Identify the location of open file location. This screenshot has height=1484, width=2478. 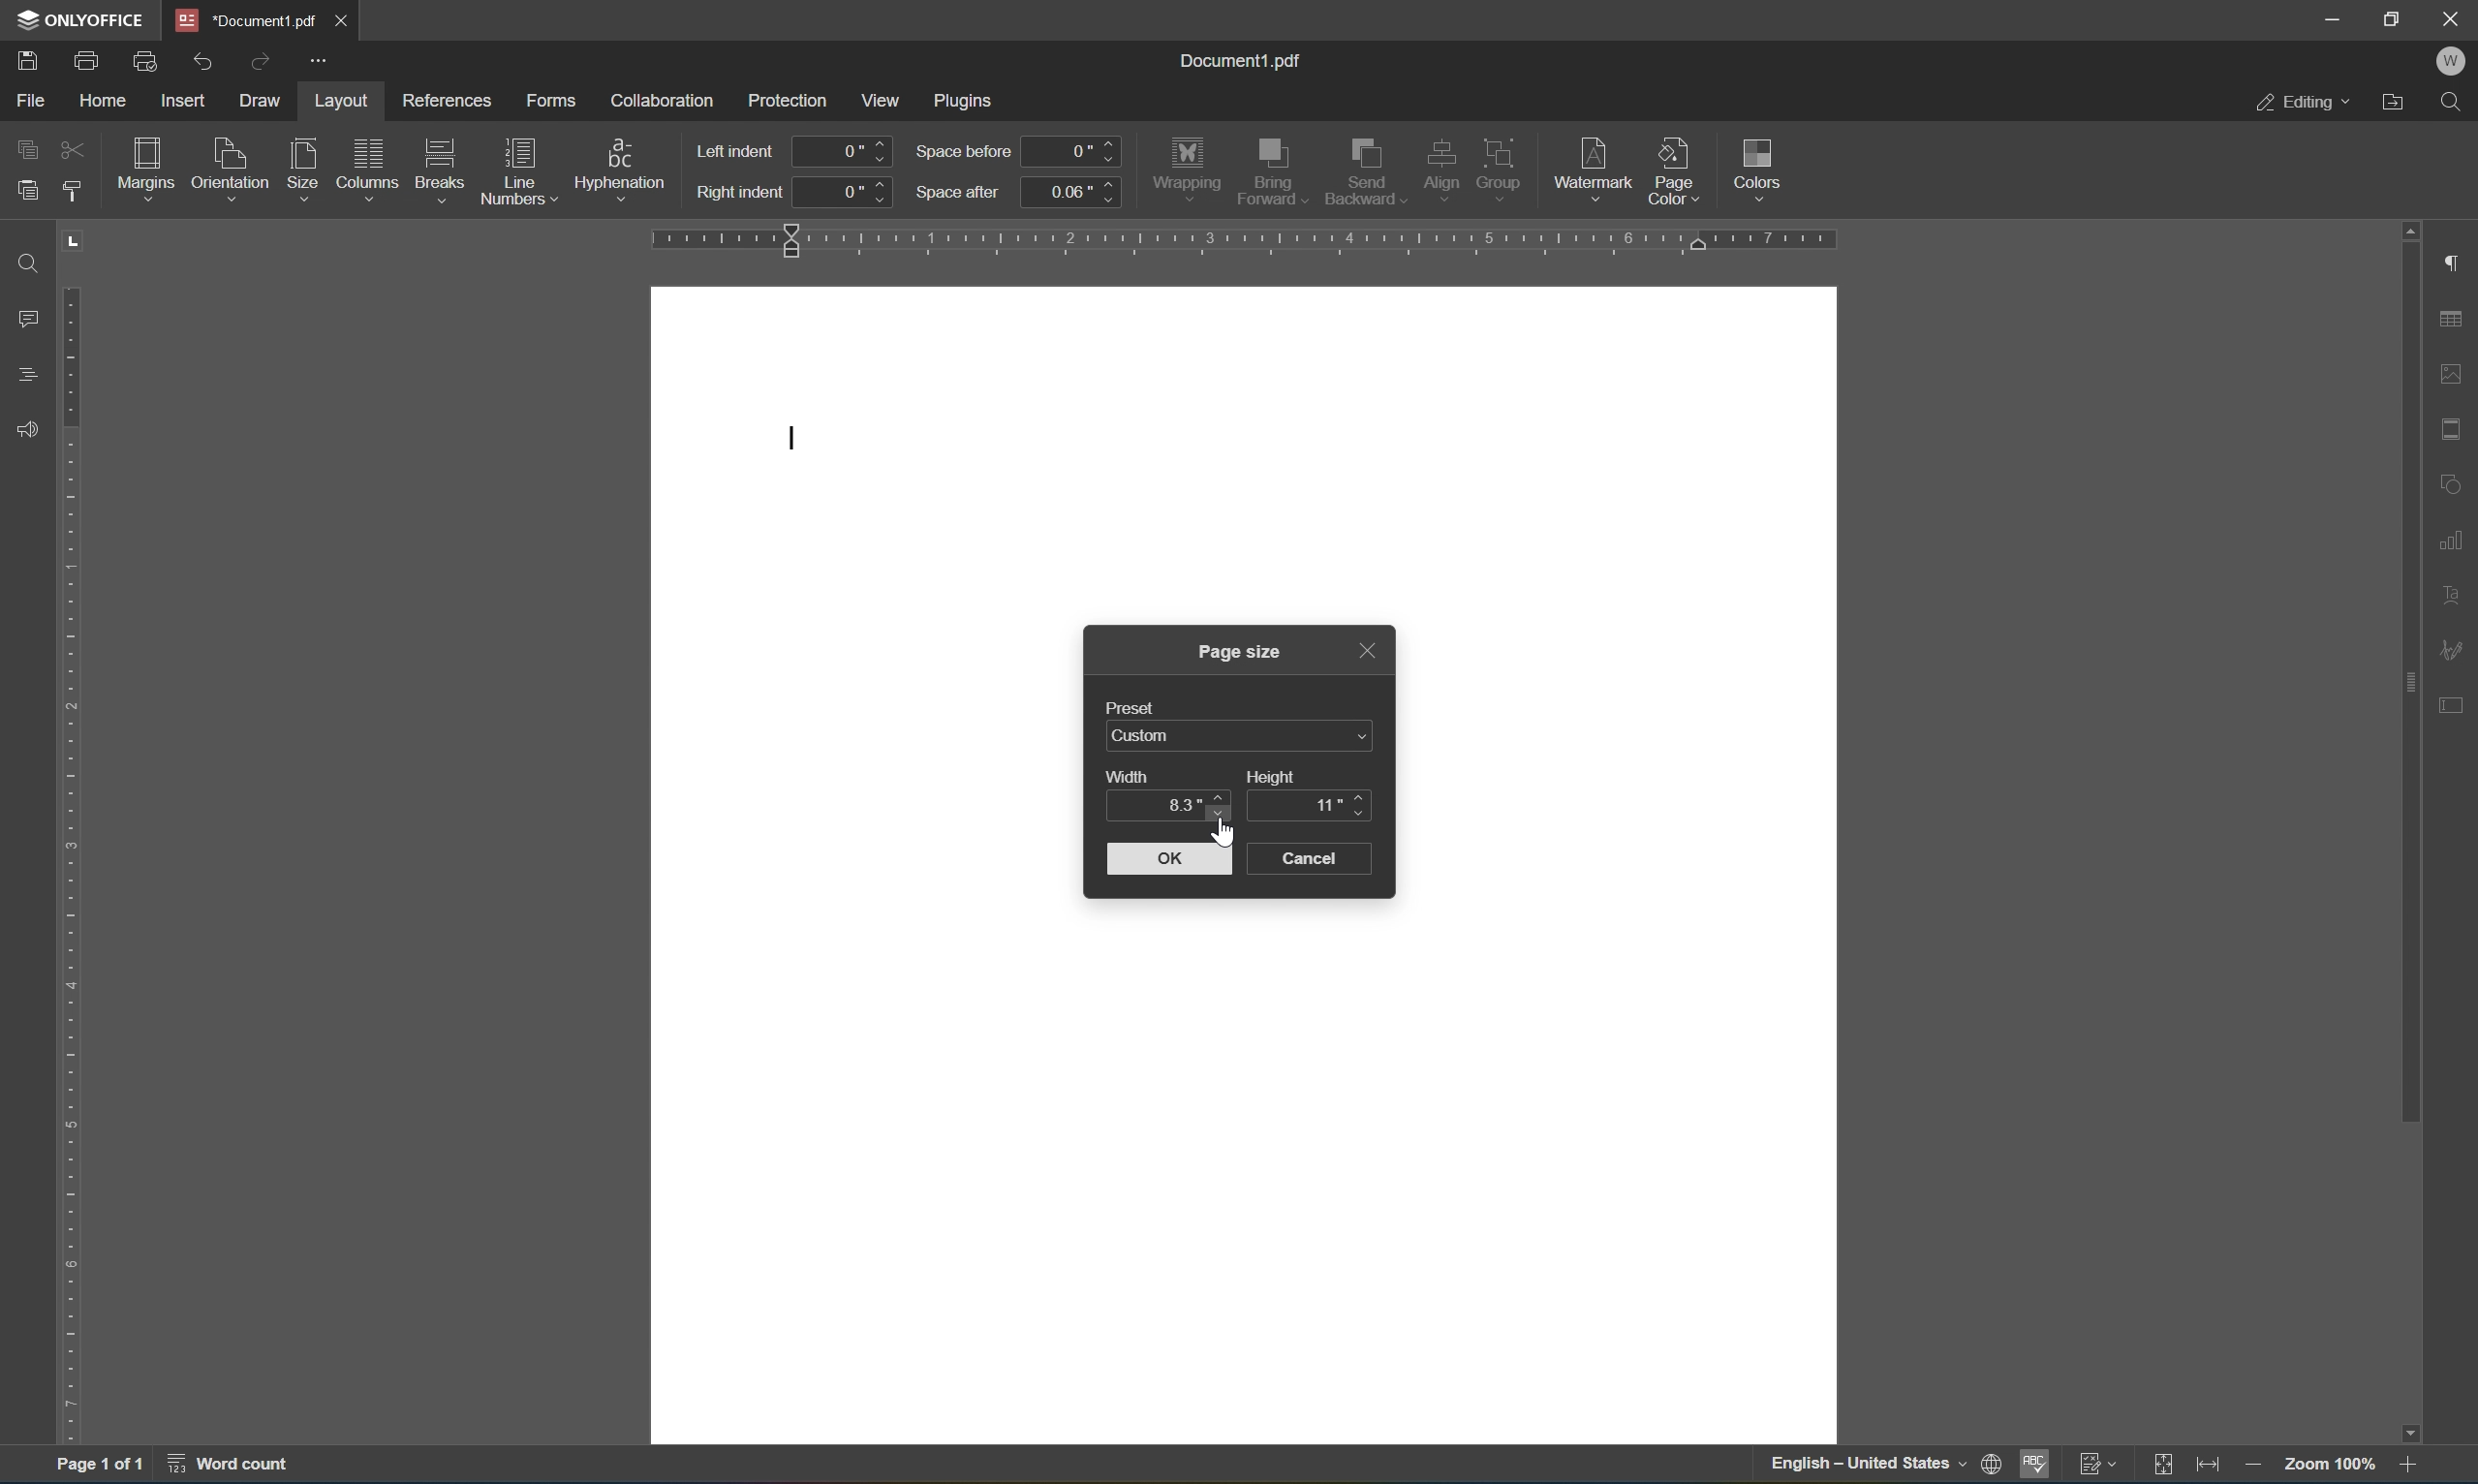
(2393, 103).